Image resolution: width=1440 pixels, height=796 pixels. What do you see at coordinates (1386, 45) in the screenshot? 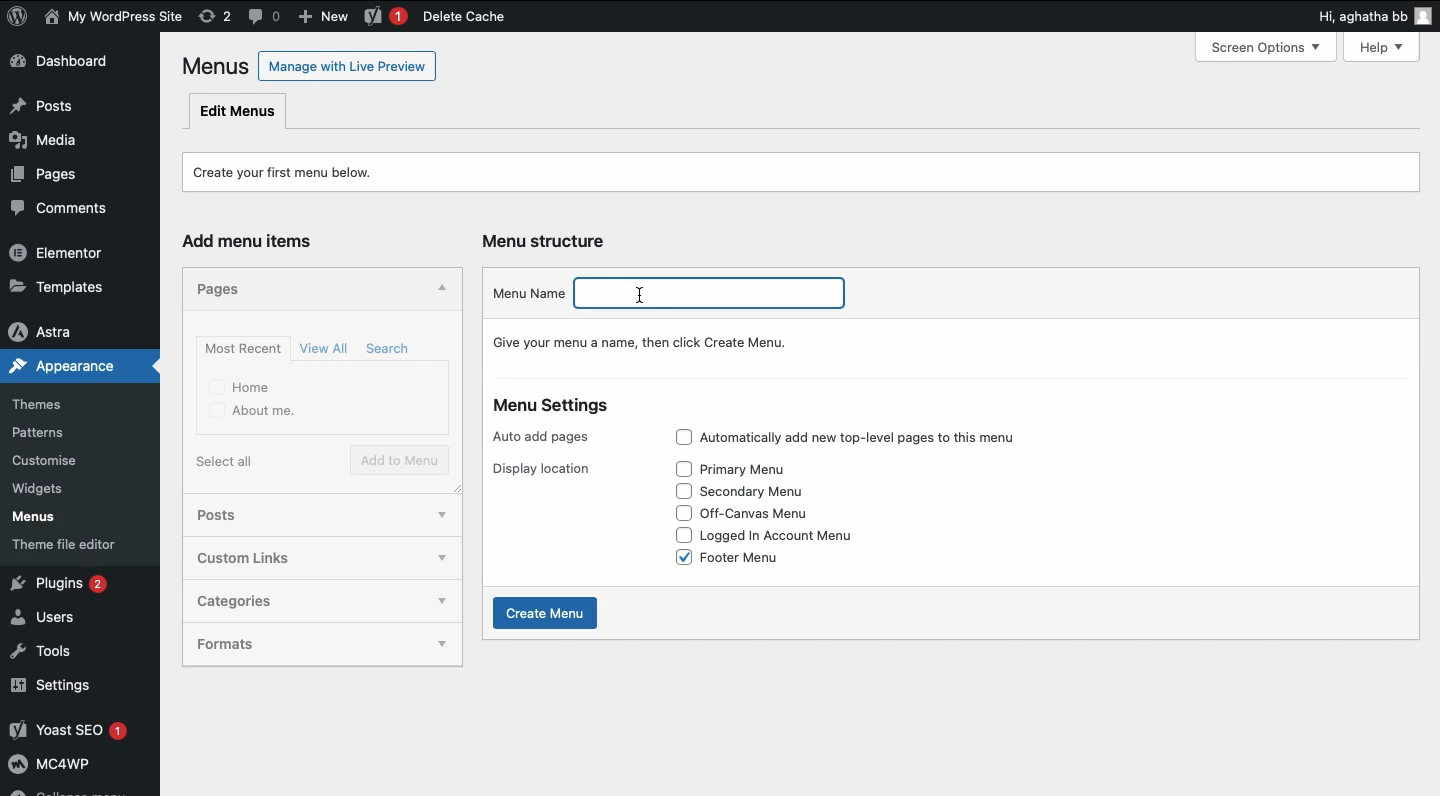
I see `Help` at bounding box center [1386, 45].